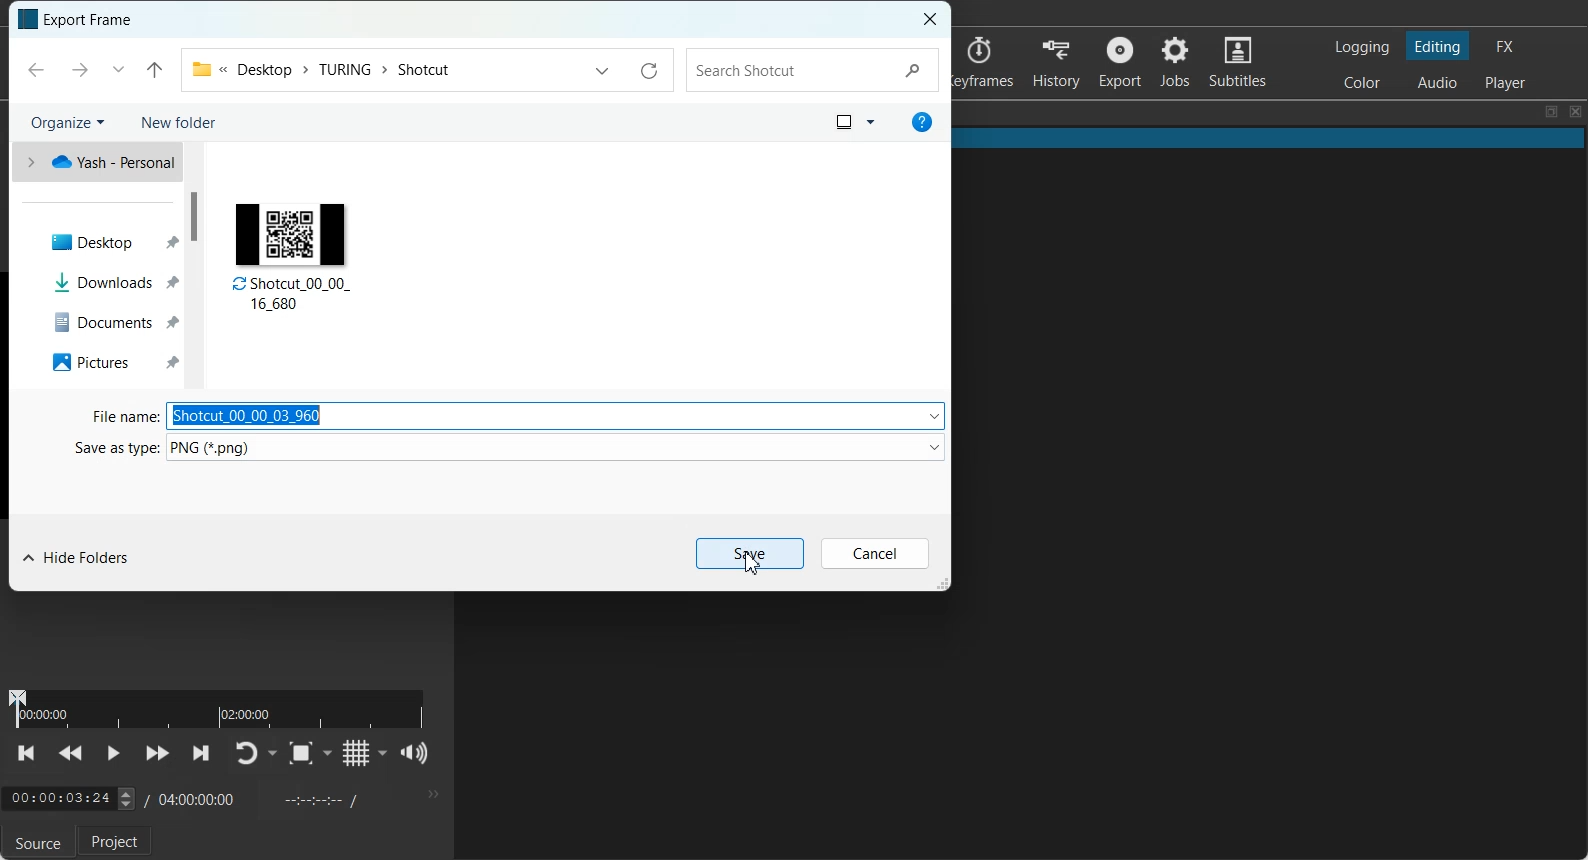 The width and height of the screenshot is (1588, 860). I want to click on Project, so click(118, 842).